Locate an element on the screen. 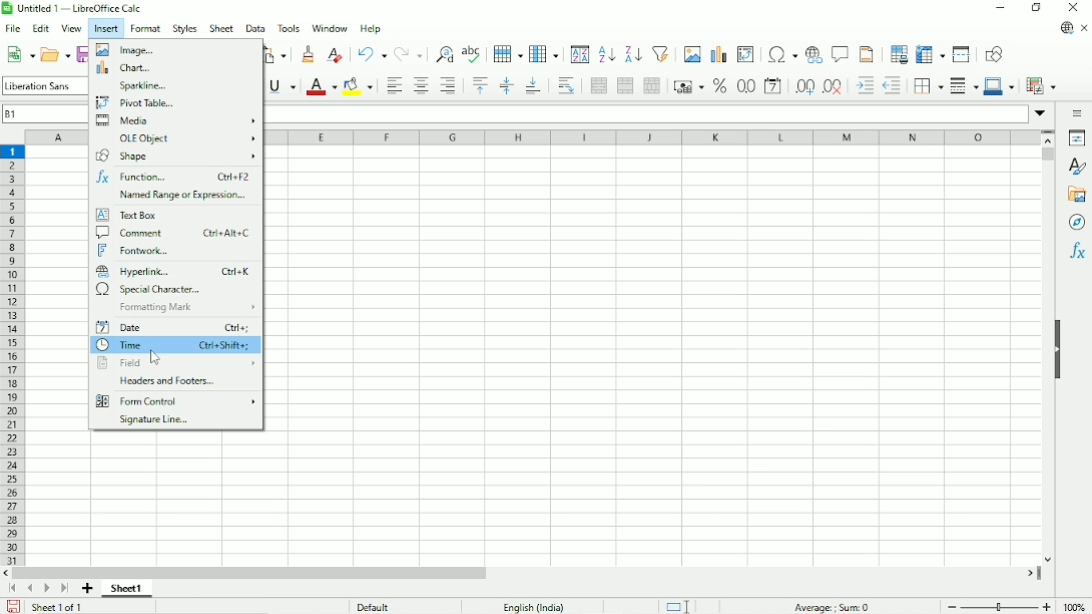 This screenshot has height=614, width=1092. Properties is located at coordinates (1076, 137).